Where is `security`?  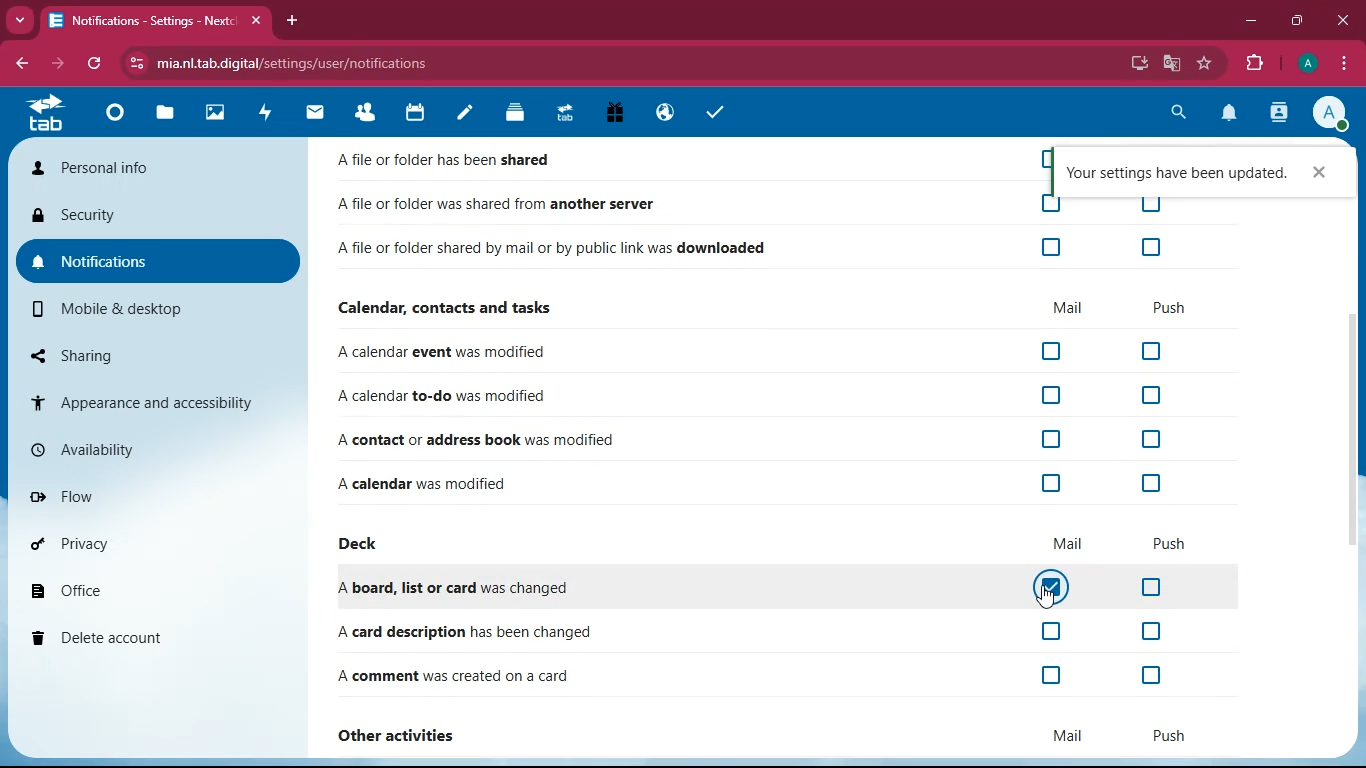
security is located at coordinates (155, 216).